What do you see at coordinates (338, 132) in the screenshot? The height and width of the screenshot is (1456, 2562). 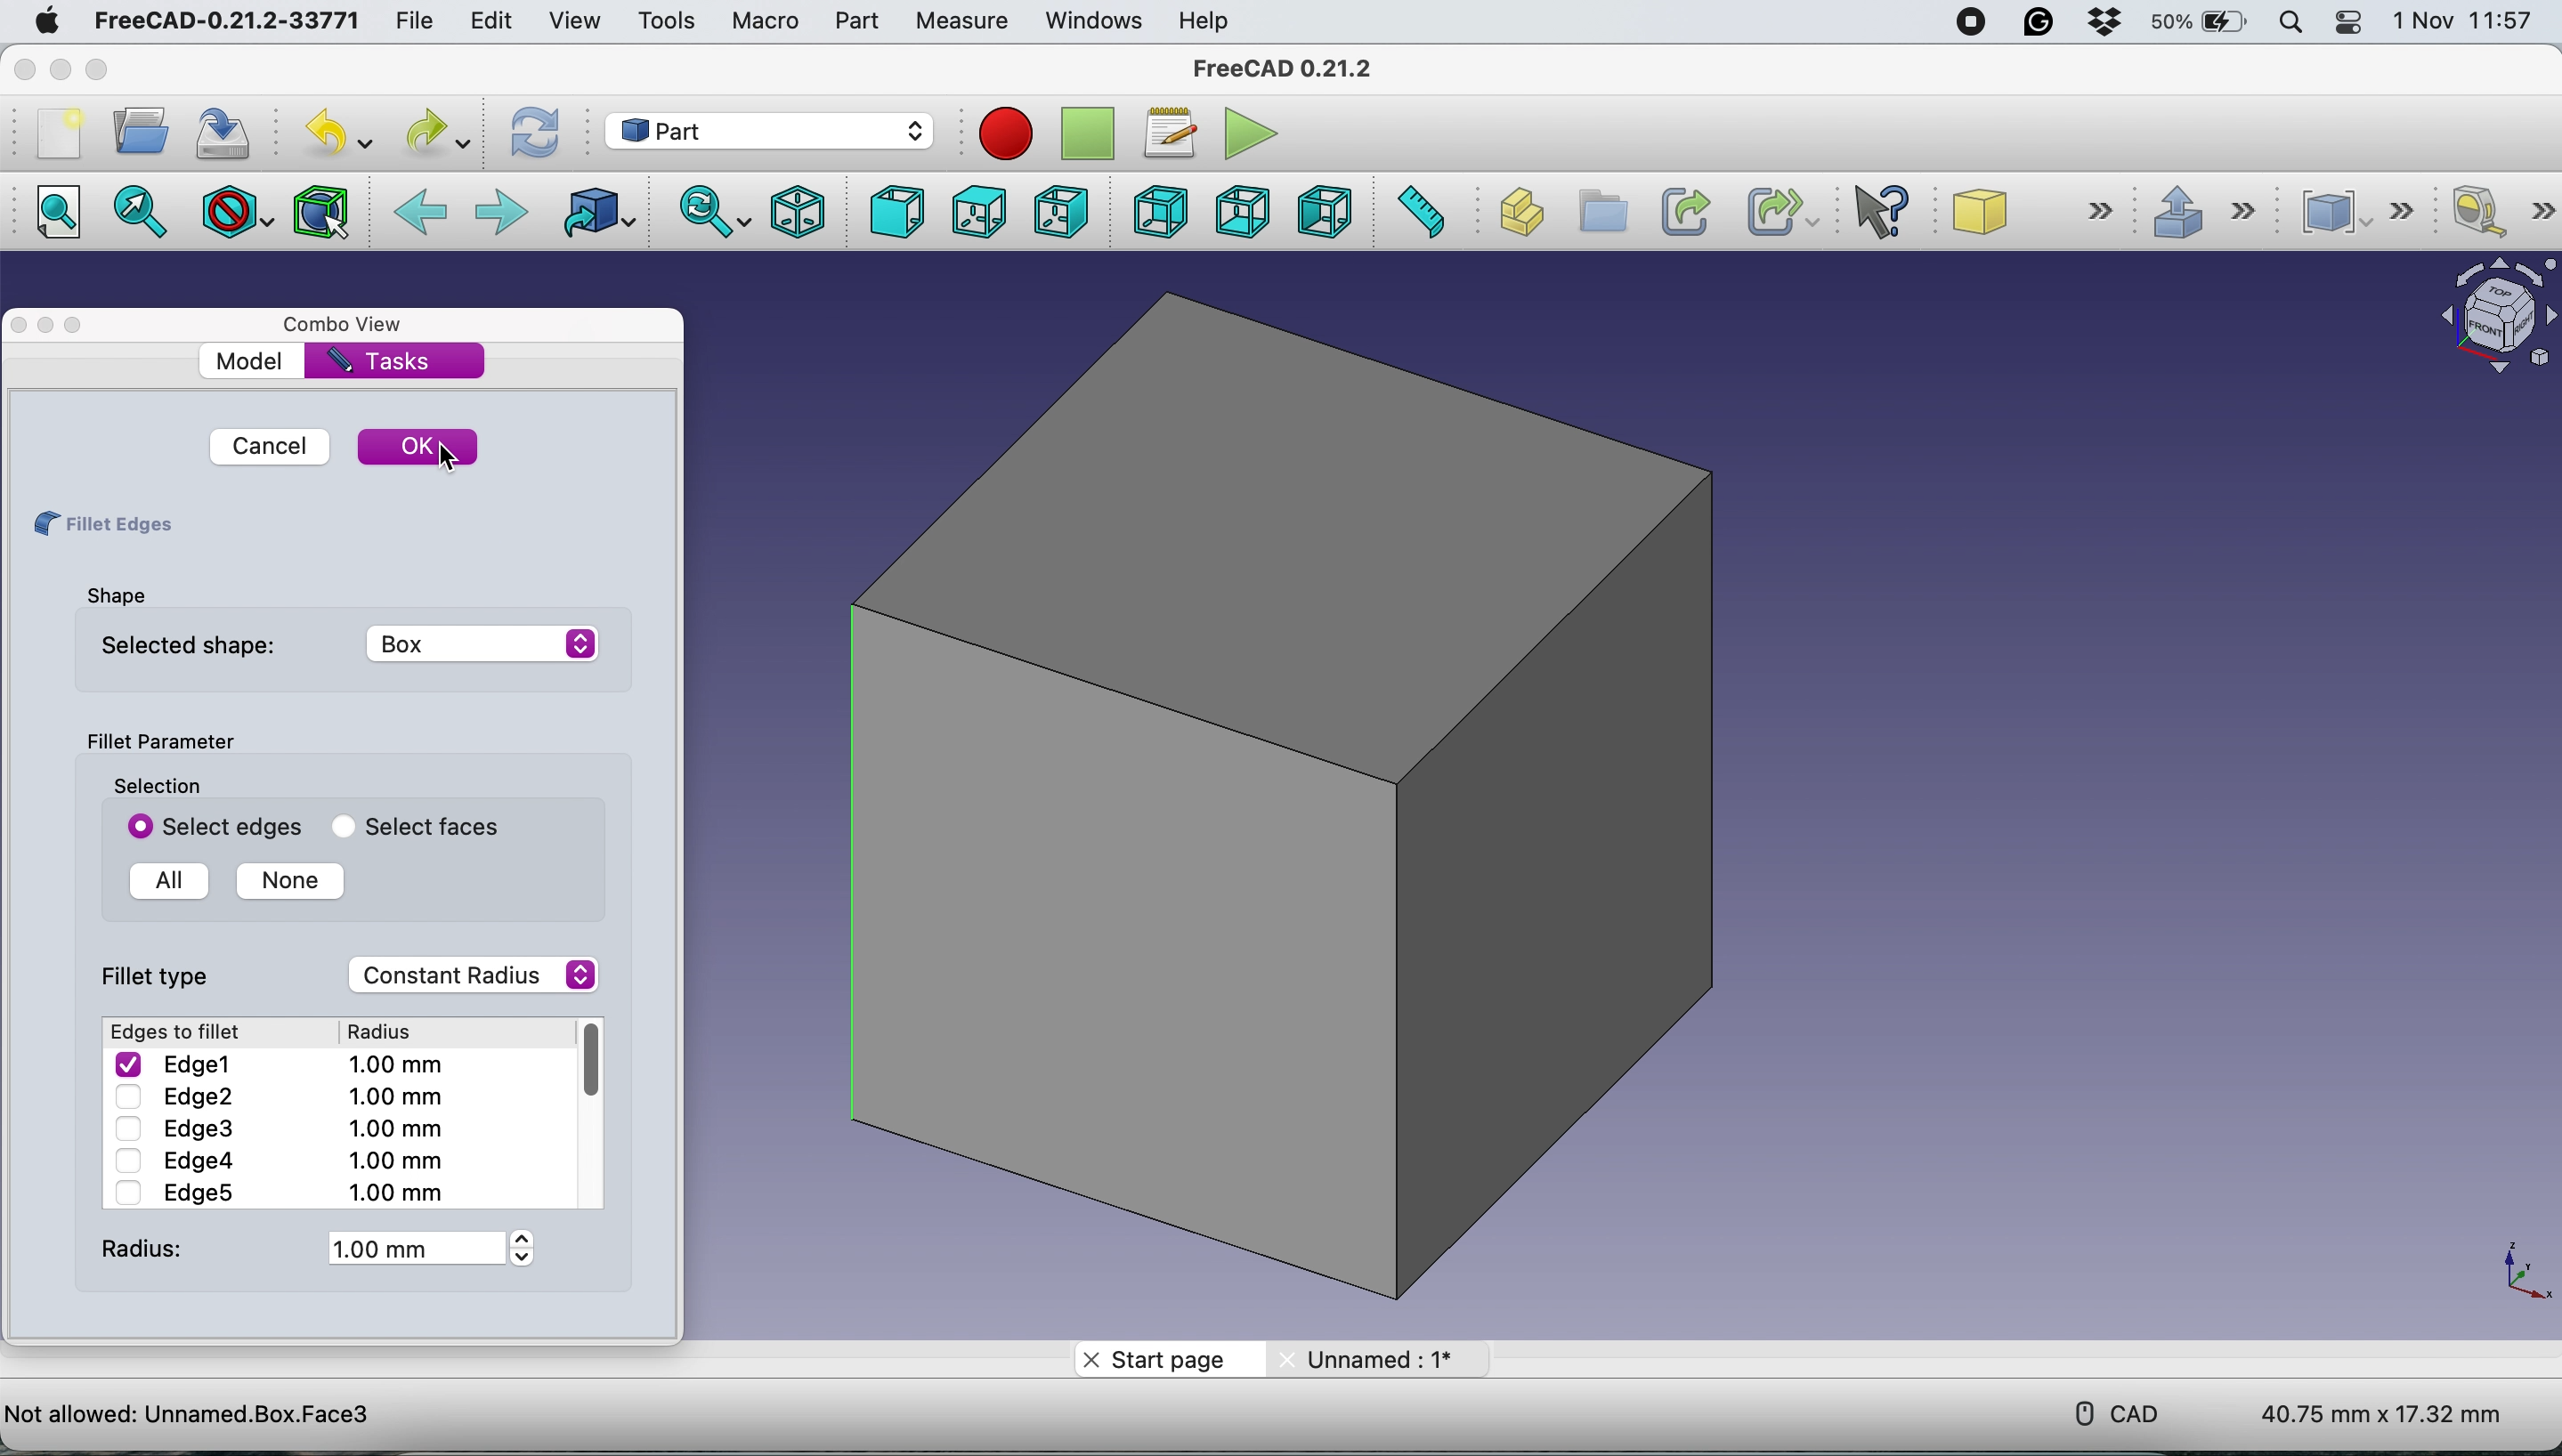 I see `undo` at bounding box center [338, 132].